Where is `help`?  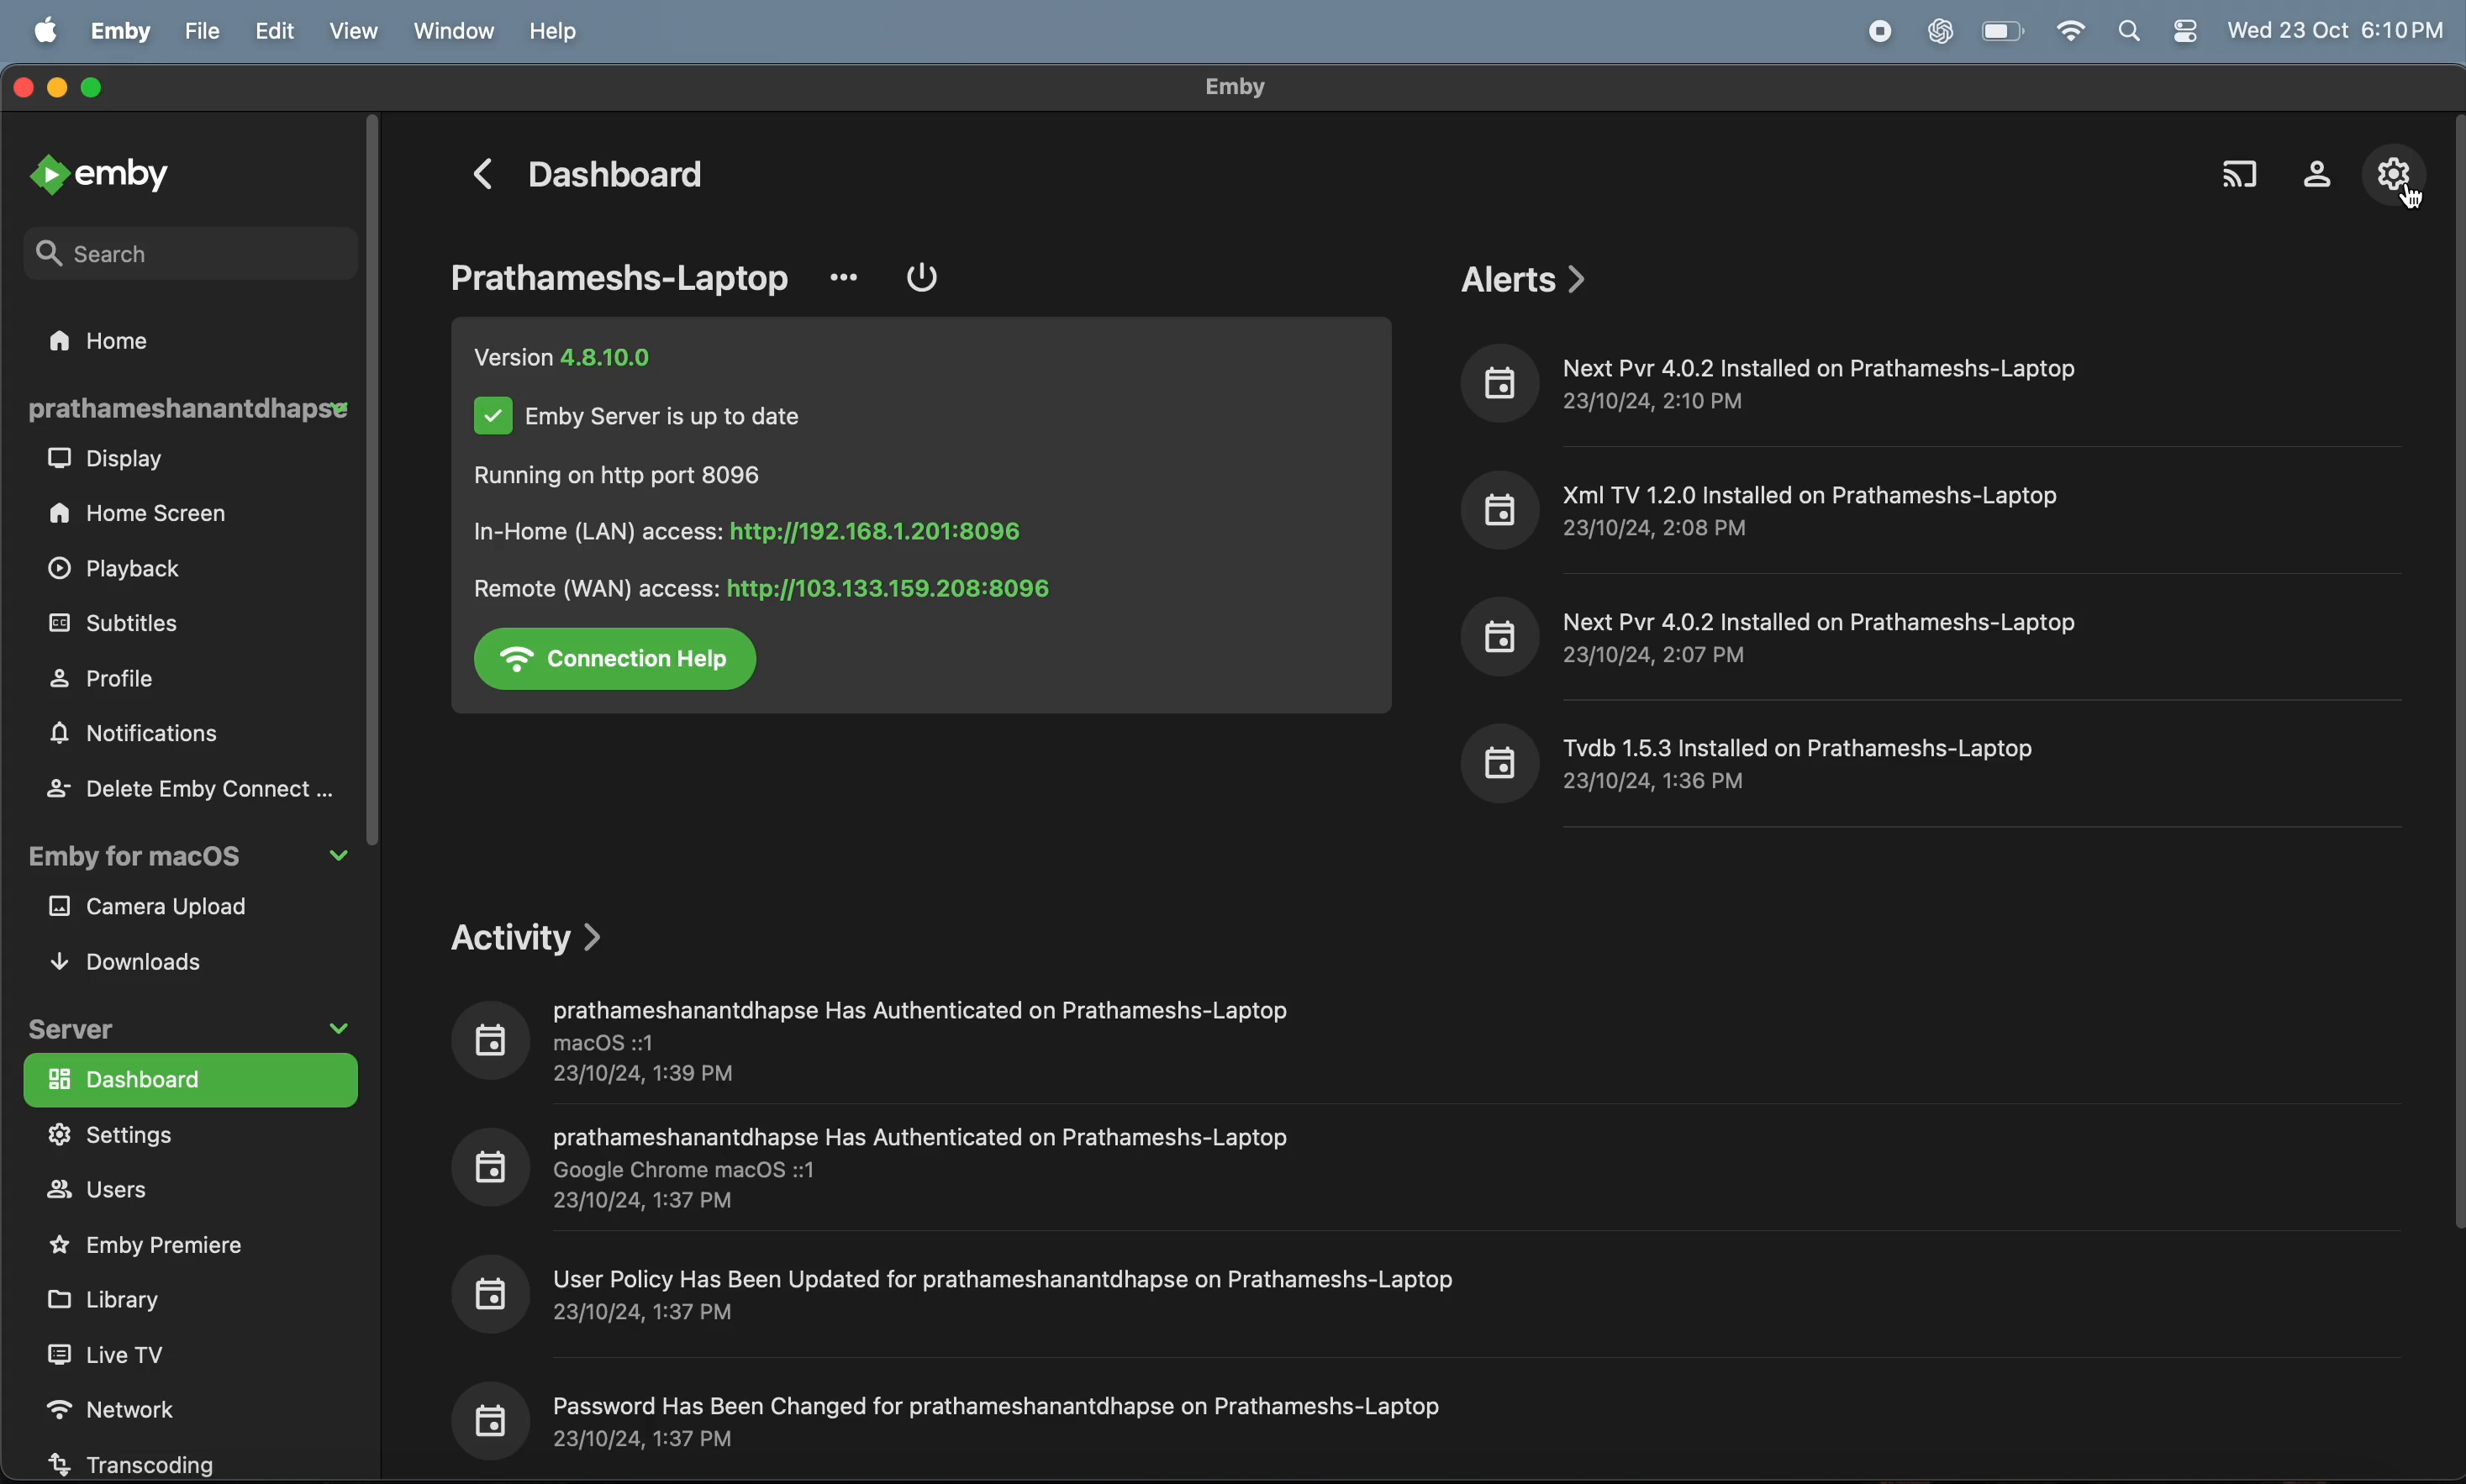
help is located at coordinates (551, 32).